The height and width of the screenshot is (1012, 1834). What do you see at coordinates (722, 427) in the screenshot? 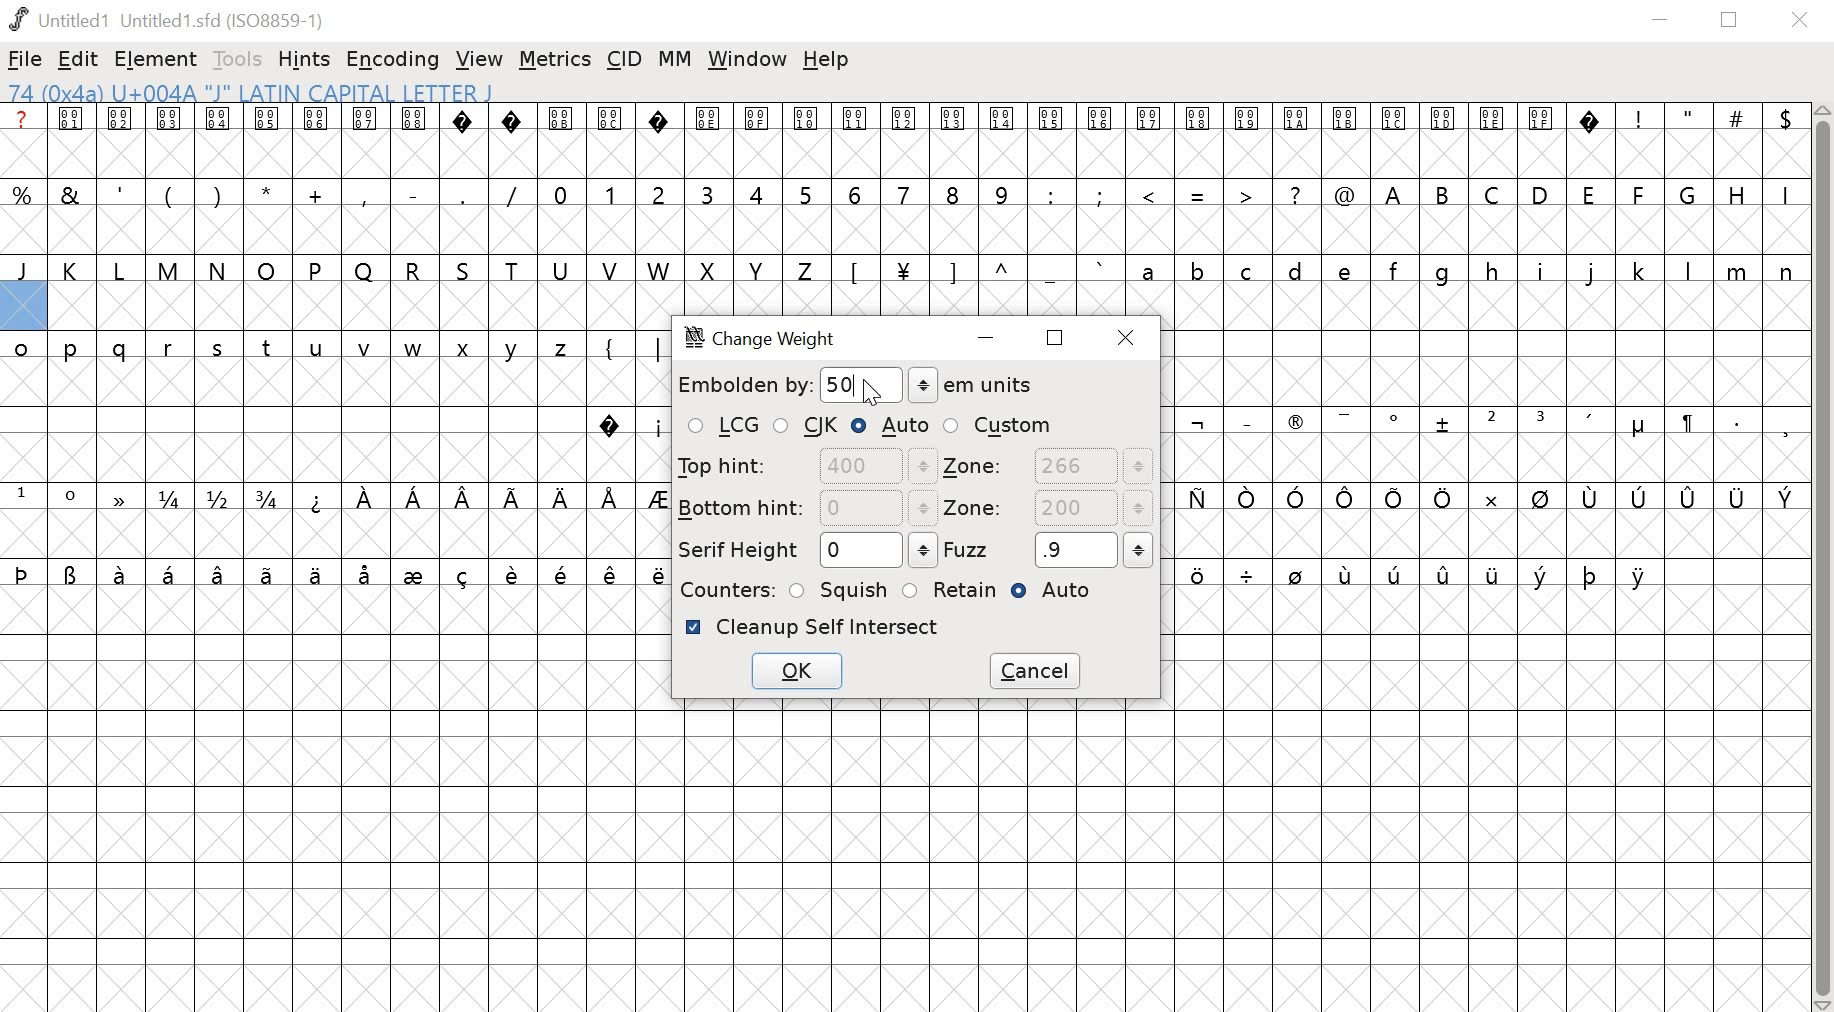
I see `LCG` at bounding box center [722, 427].